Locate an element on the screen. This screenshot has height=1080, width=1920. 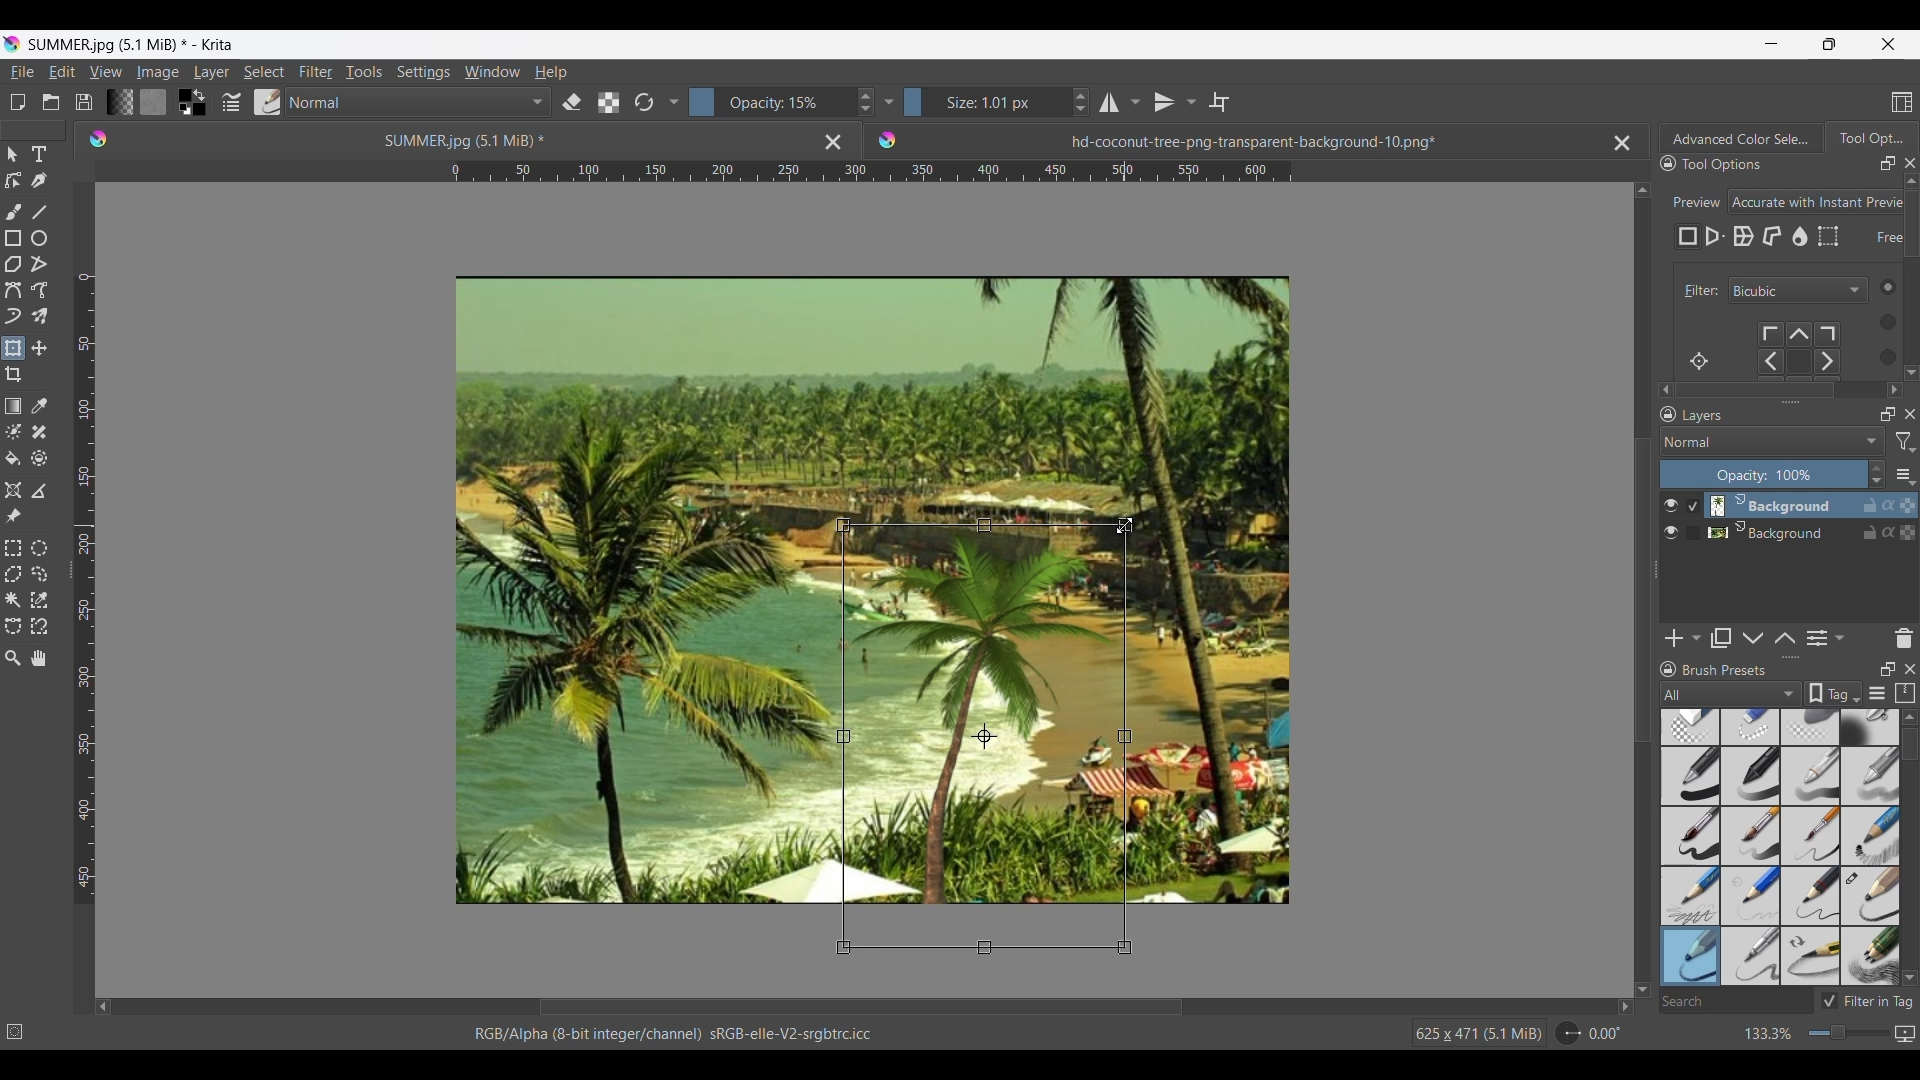
pencil 6 - quick shade is located at coordinates (1812, 955).